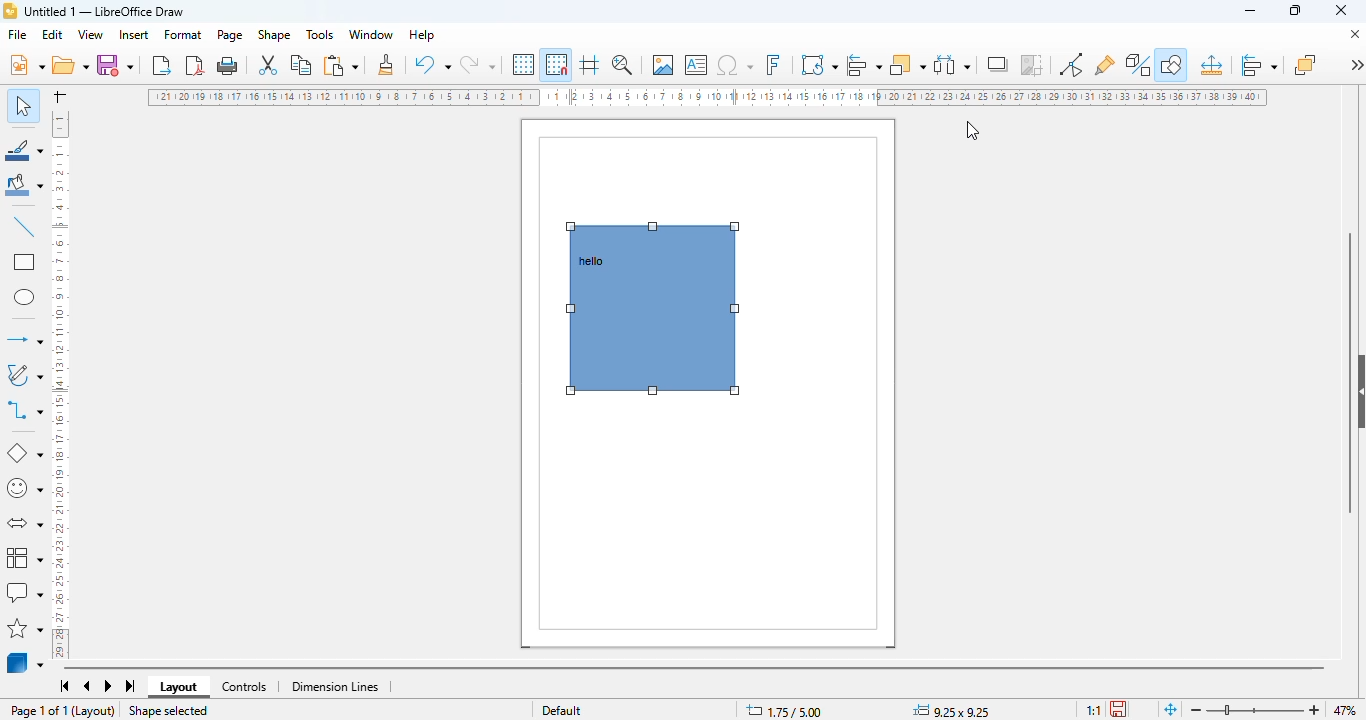  I want to click on crop image, so click(1033, 65).